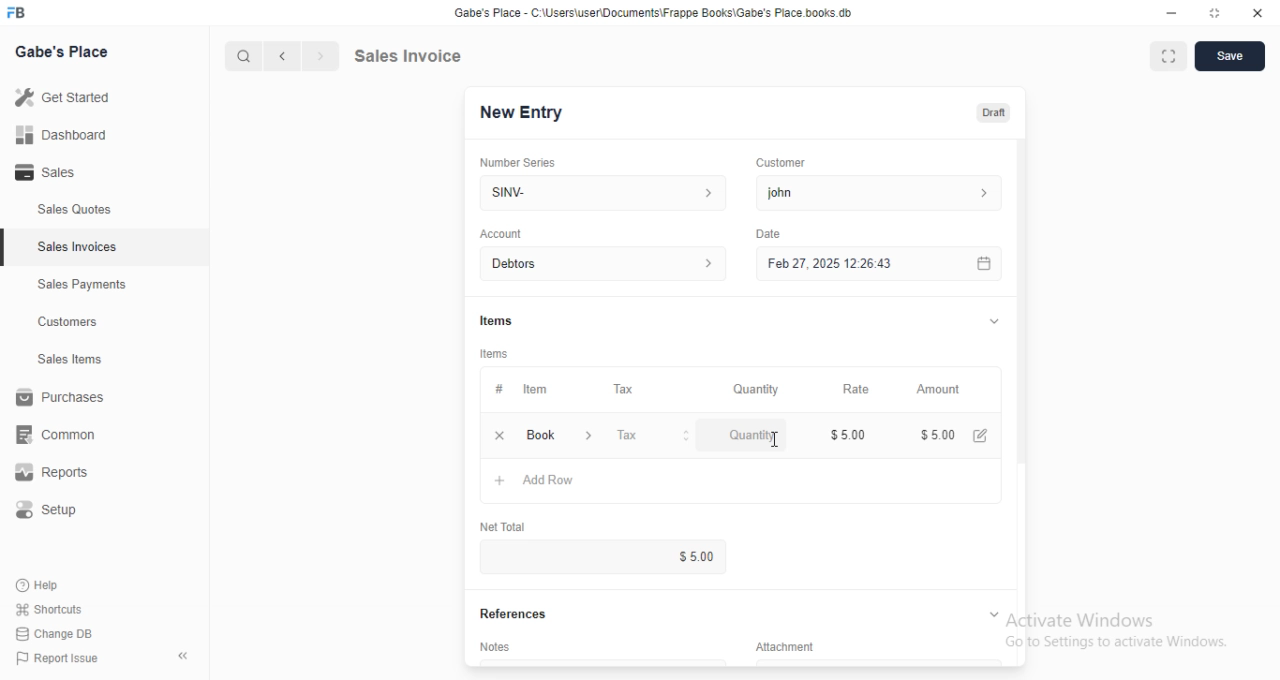 Image resolution: width=1280 pixels, height=680 pixels. Describe the element at coordinates (495, 317) in the screenshot. I see `Items` at that location.